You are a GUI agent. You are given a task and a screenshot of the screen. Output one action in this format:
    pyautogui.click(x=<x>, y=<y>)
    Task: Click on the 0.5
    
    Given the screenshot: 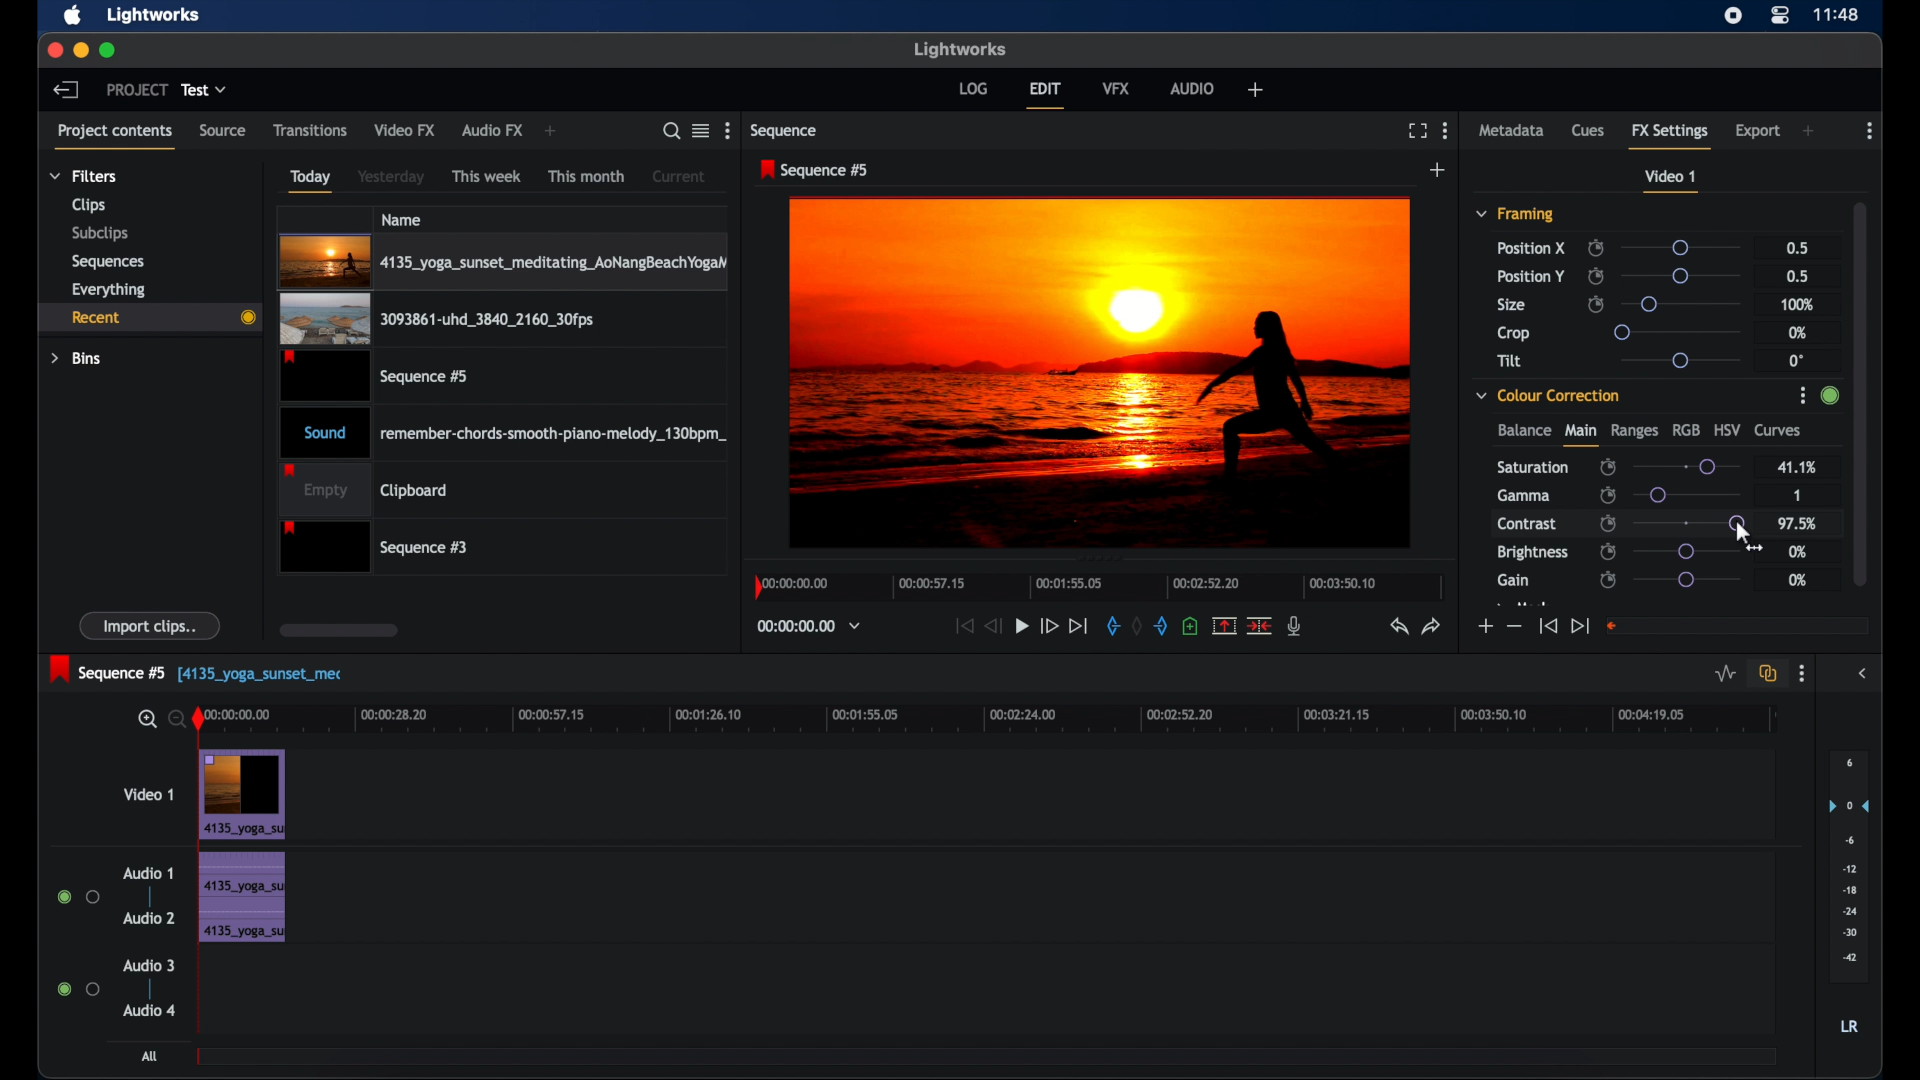 What is the action you would take?
    pyautogui.click(x=1795, y=246)
    